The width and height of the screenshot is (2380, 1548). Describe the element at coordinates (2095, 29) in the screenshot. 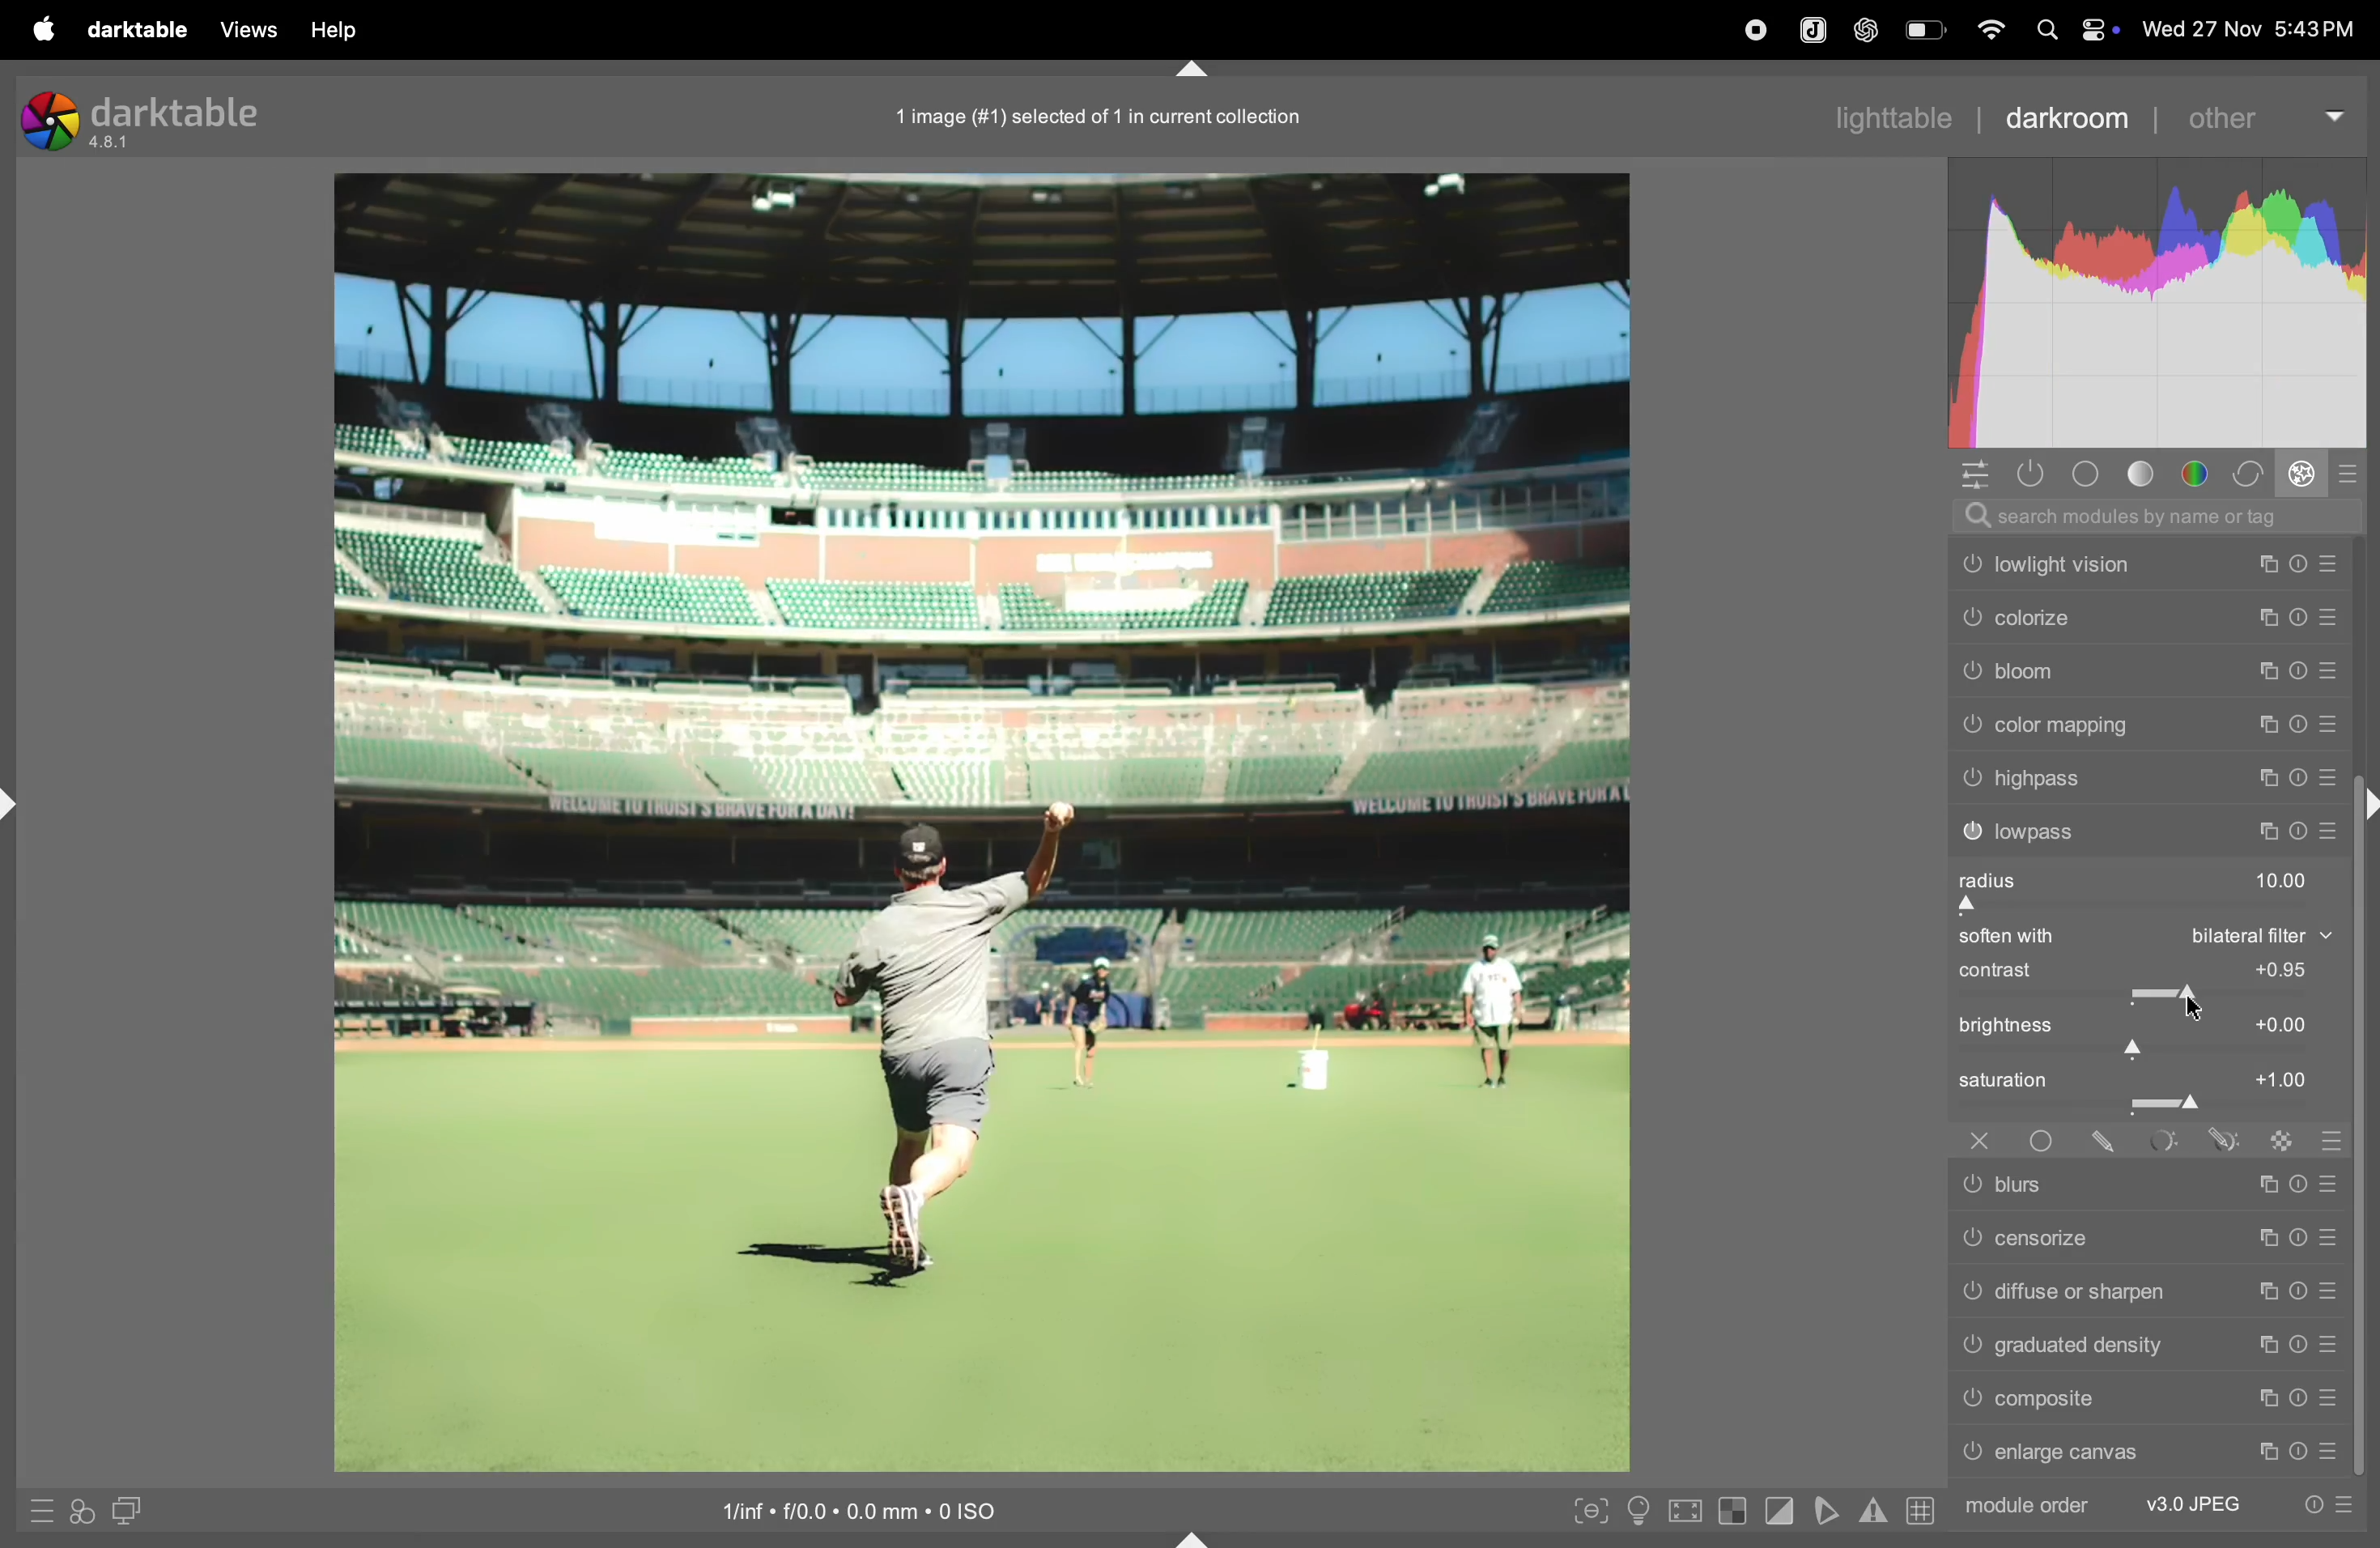

I see `apple widgets` at that location.